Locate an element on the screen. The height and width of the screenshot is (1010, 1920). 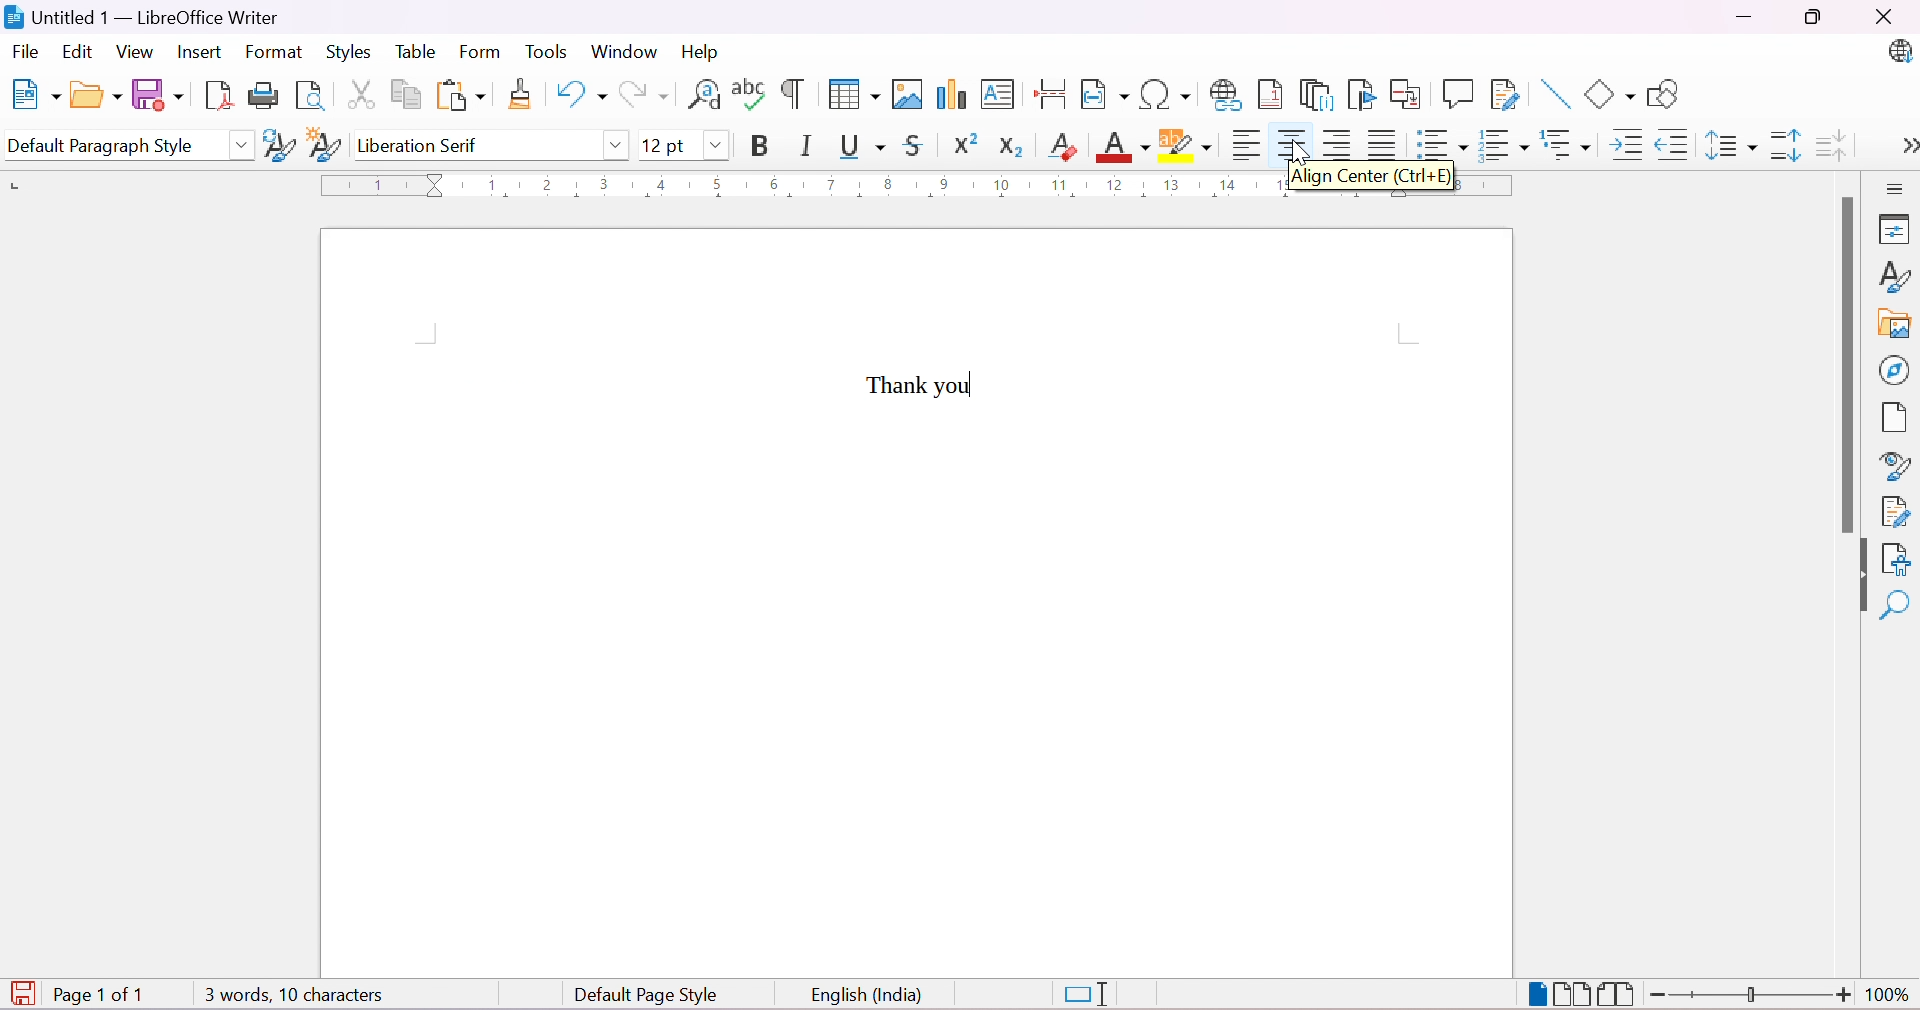
Find and Replace is located at coordinates (705, 100).